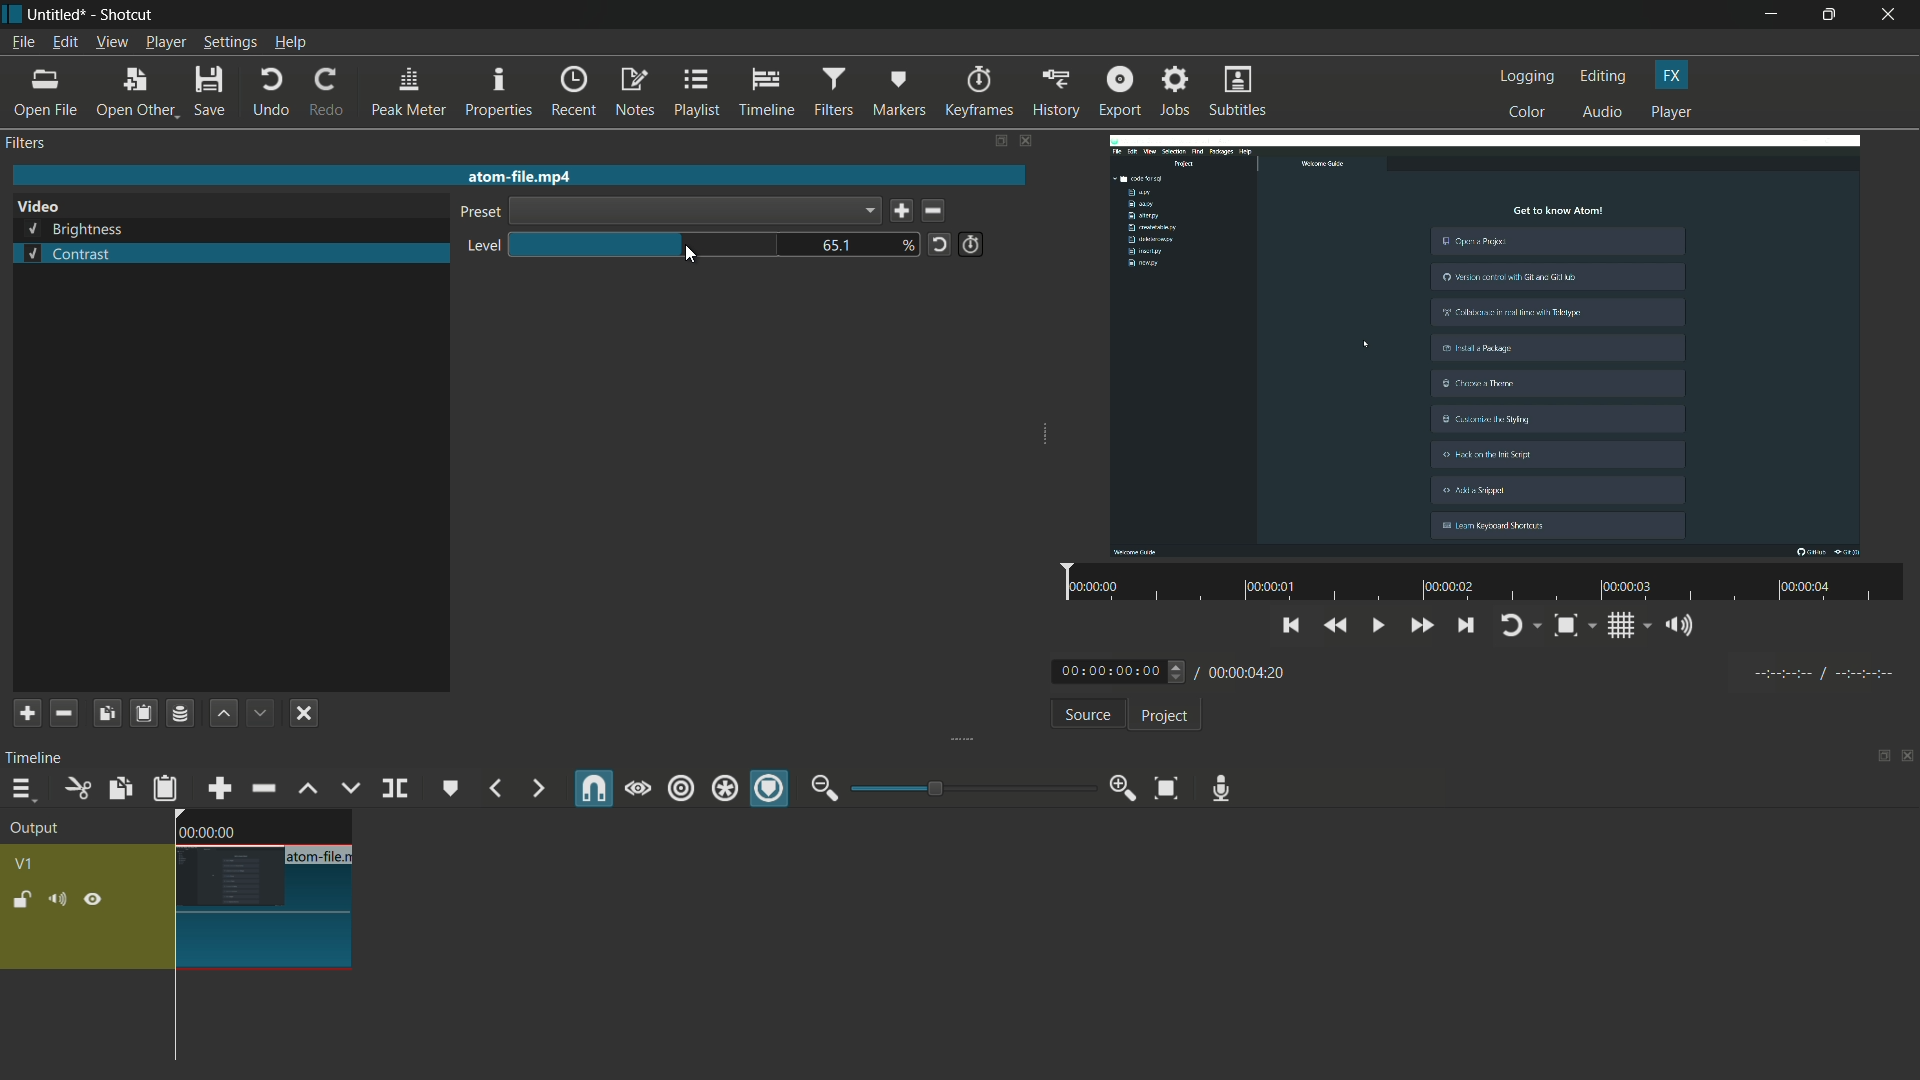 The image size is (1920, 1080). I want to click on open file, so click(47, 93).